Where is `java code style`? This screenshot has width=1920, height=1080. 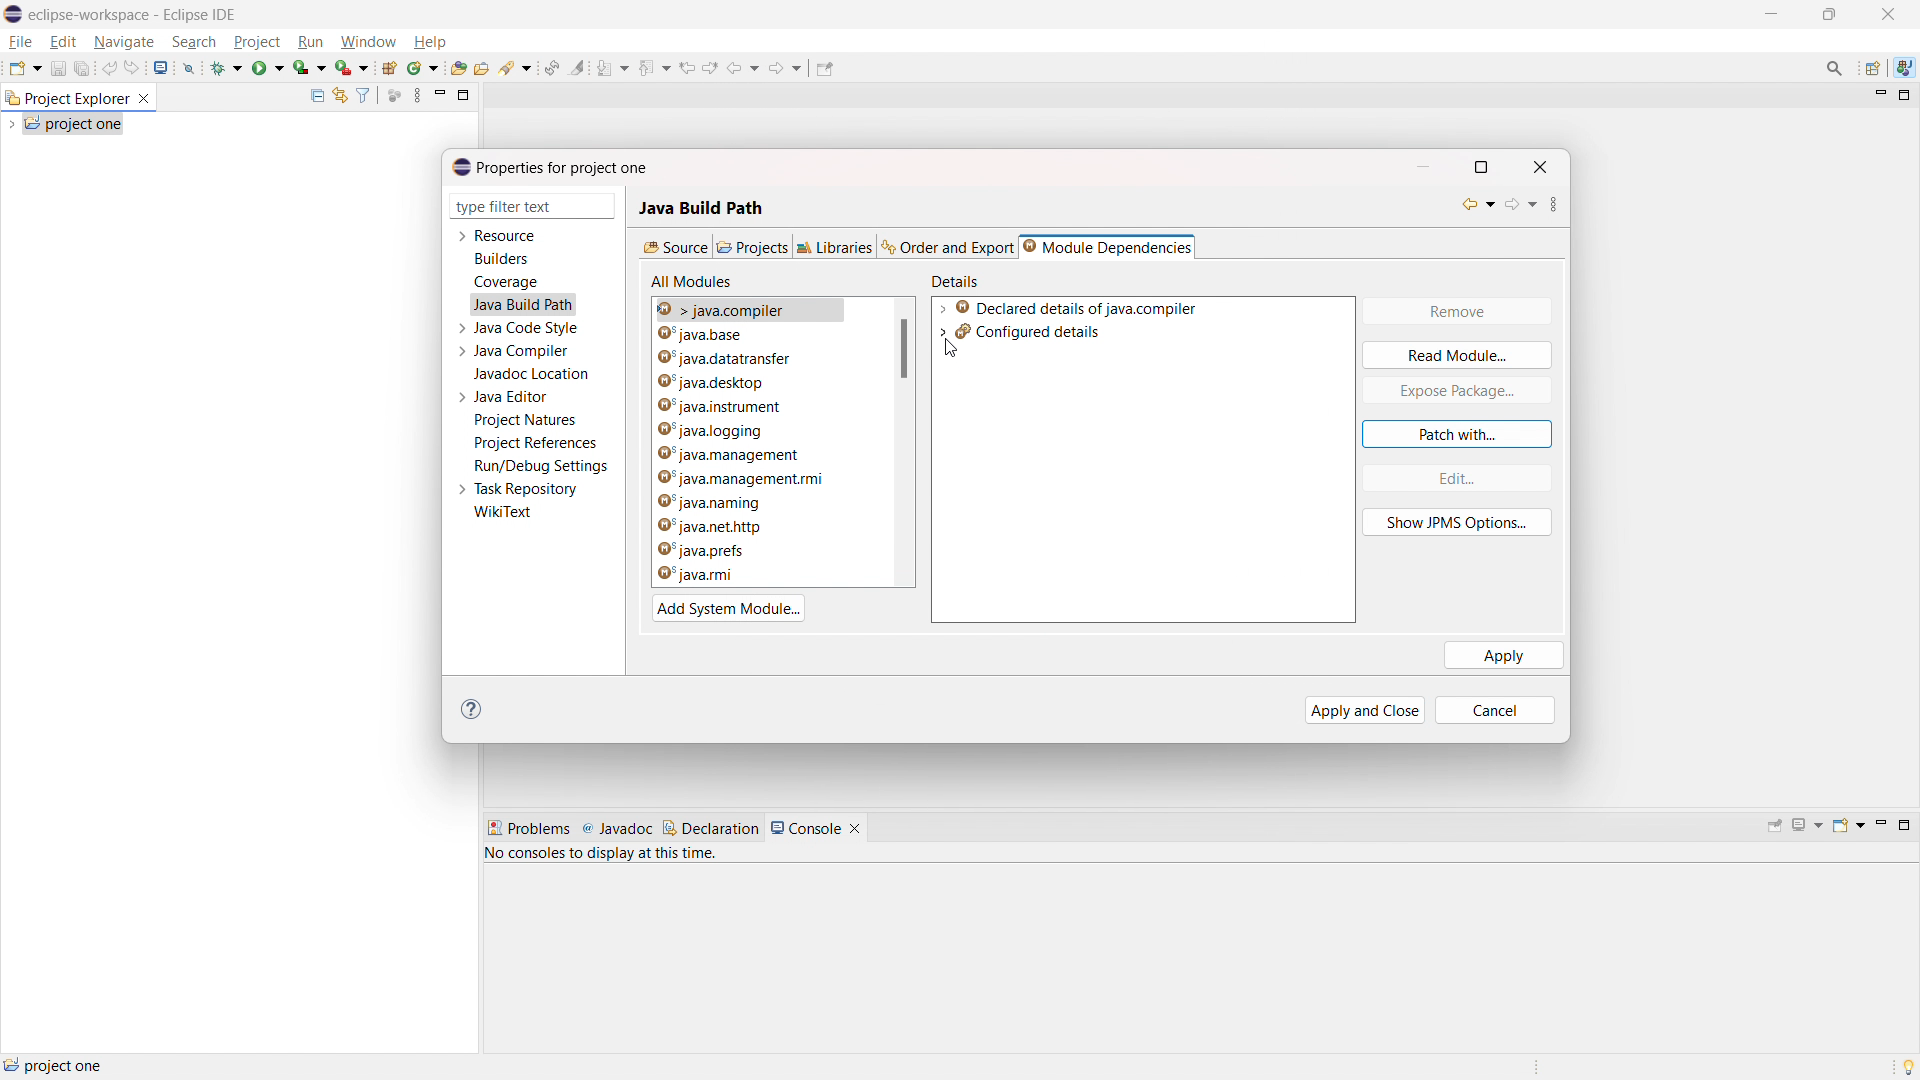 java code style is located at coordinates (528, 328).